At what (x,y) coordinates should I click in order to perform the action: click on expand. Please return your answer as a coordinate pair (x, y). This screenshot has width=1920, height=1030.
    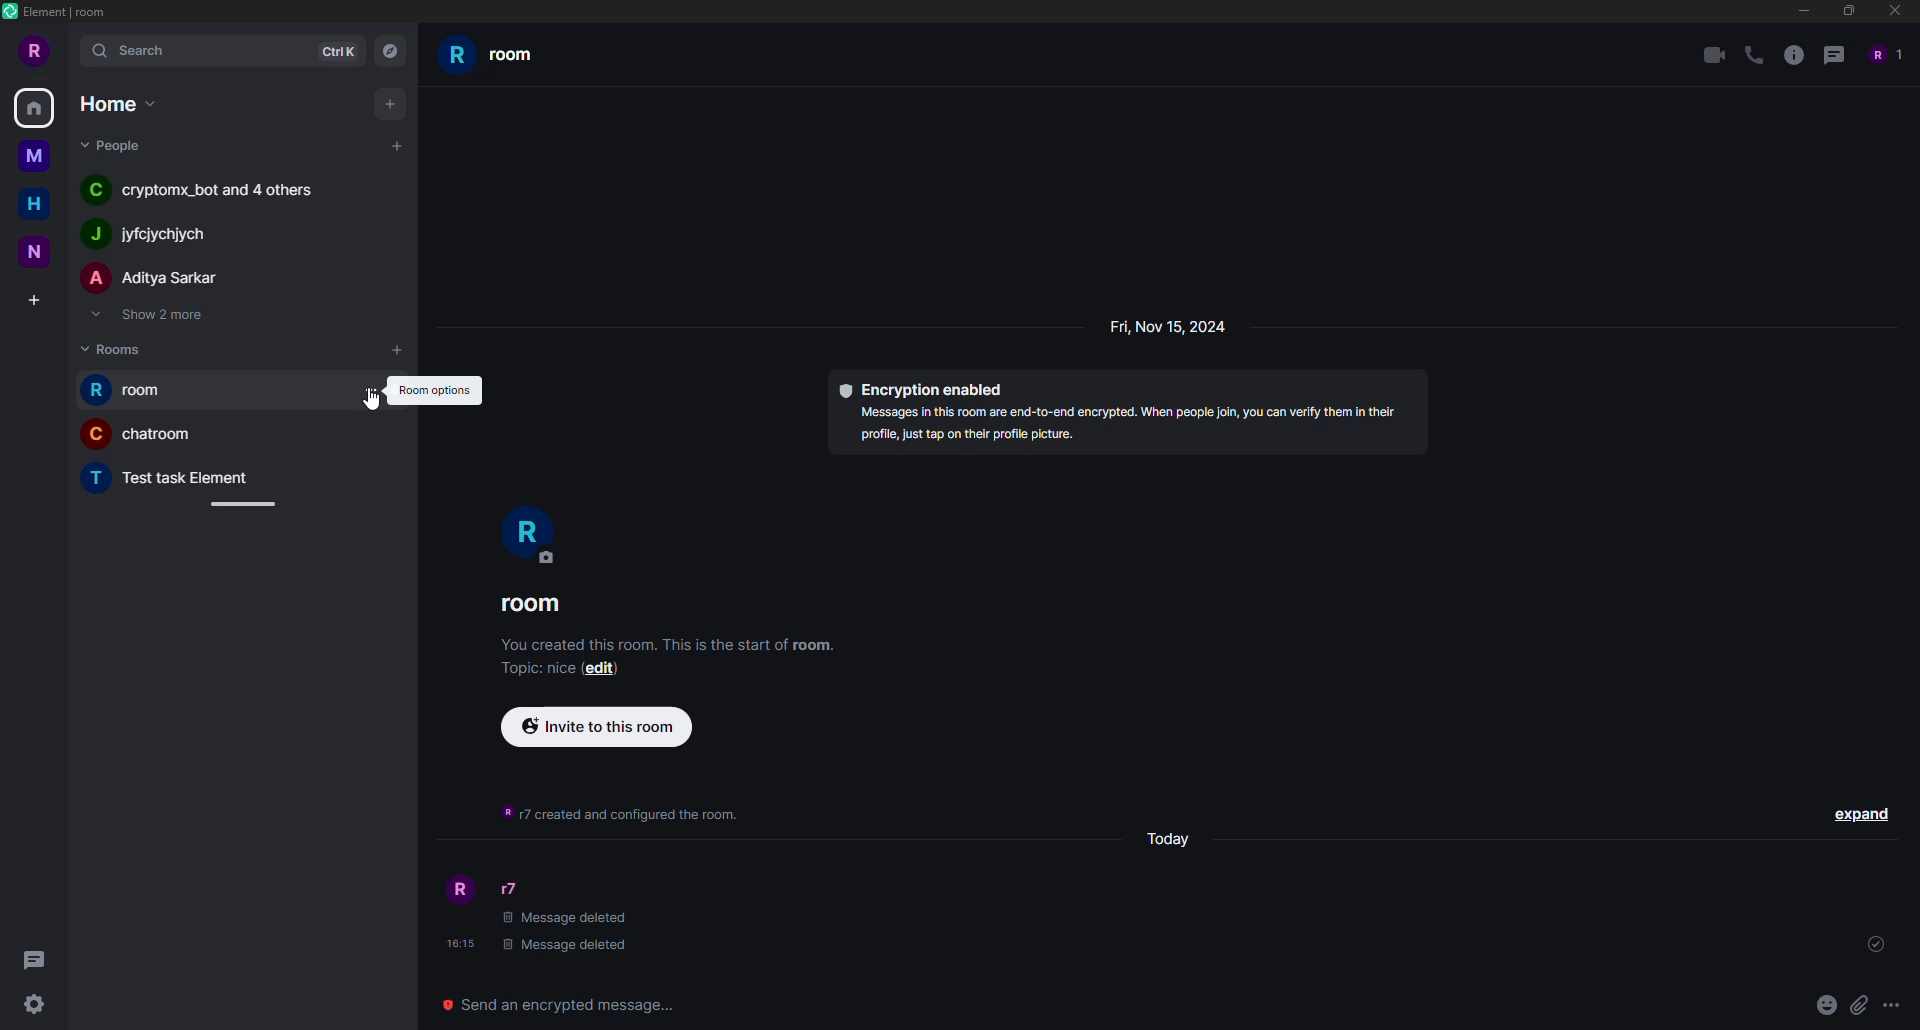
    Looking at the image, I should click on (1858, 813).